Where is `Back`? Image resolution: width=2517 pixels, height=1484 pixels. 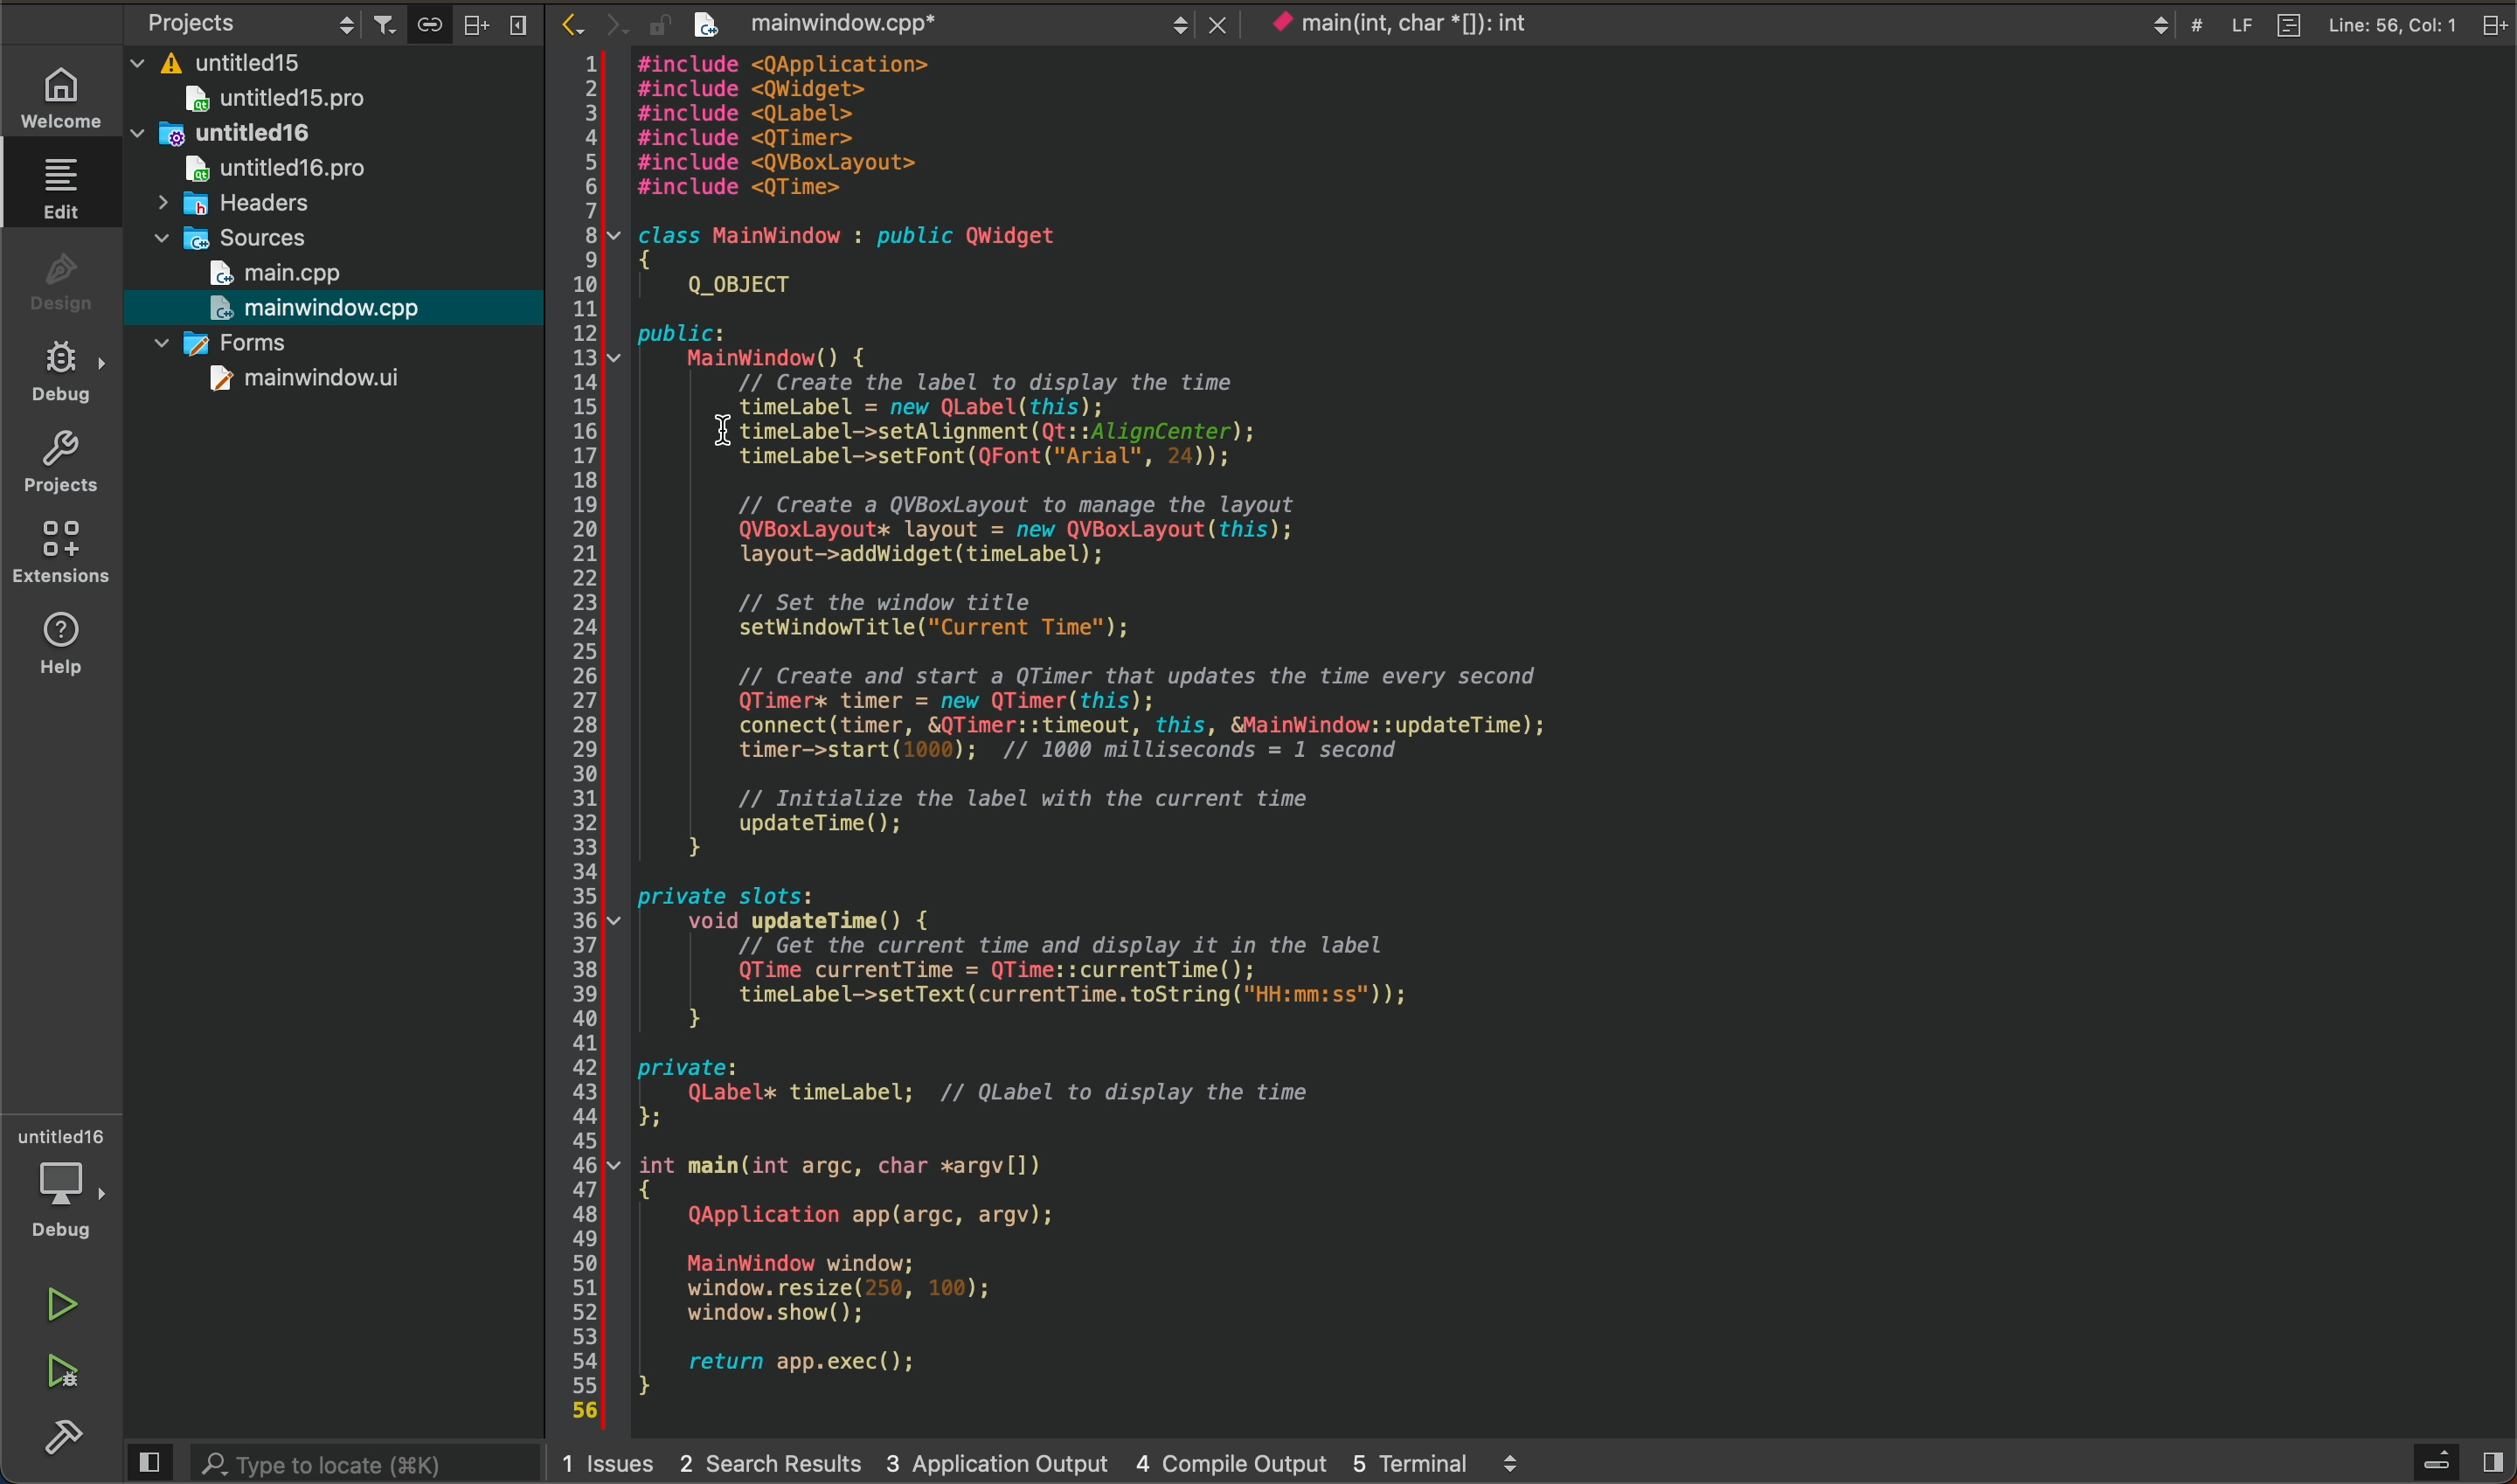
Back is located at coordinates (571, 22).